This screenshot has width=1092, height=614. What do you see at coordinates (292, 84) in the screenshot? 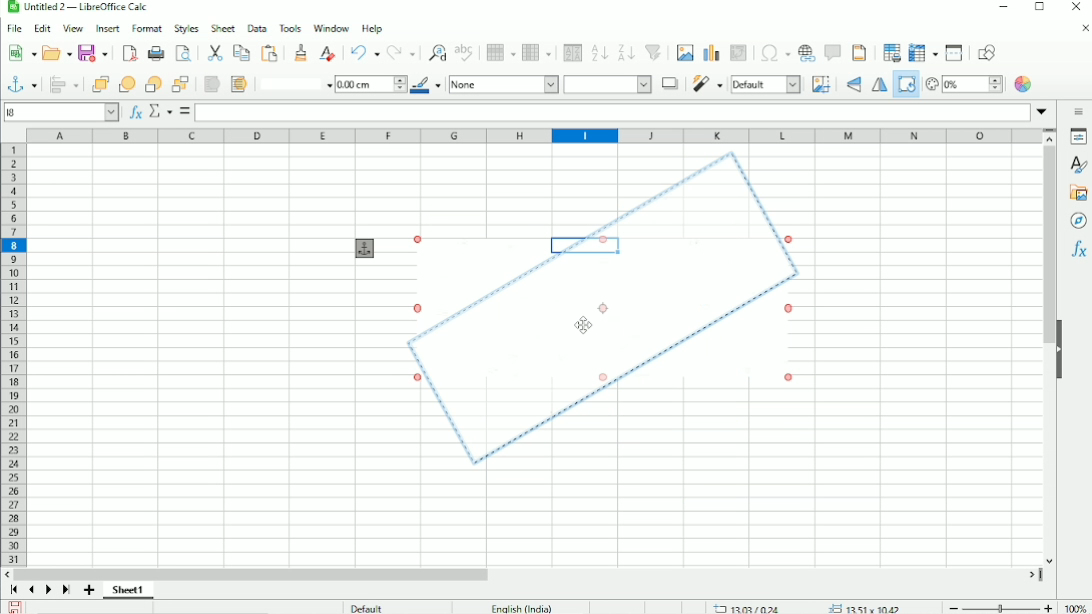
I see `Line style` at bounding box center [292, 84].